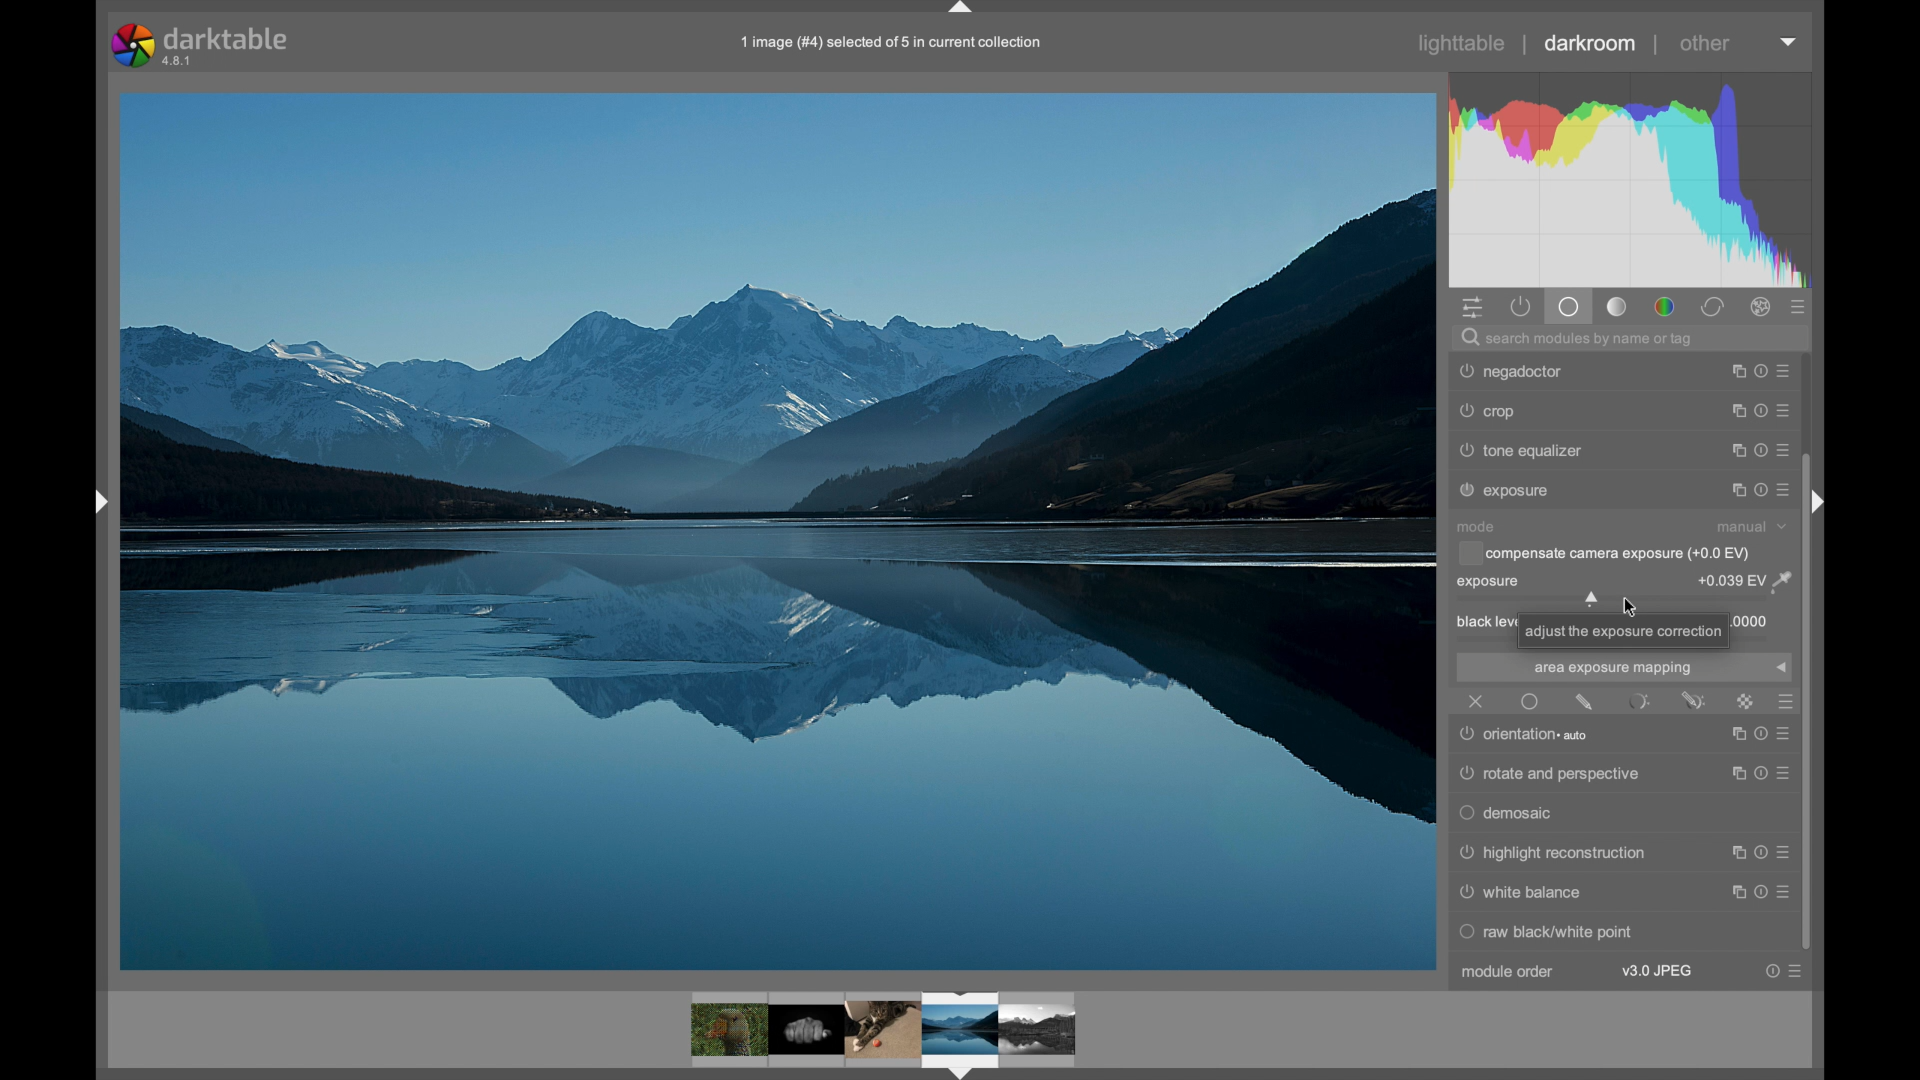  I want to click on presets, so click(1799, 308).